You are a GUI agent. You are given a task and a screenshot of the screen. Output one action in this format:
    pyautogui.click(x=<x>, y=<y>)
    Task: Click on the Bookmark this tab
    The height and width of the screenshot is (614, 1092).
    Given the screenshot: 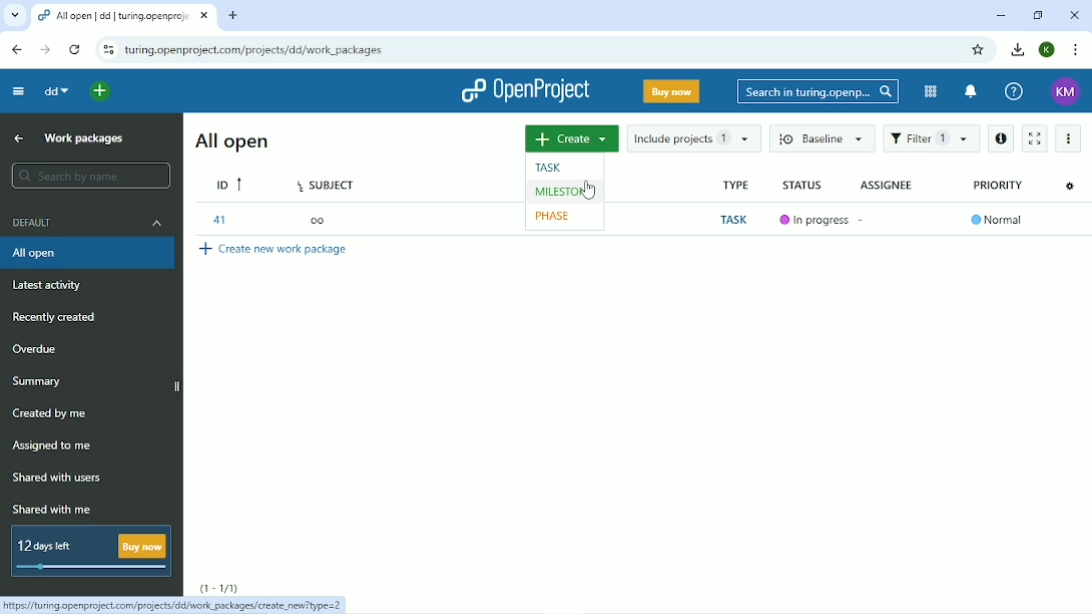 What is the action you would take?
    pyautogui.click(x=977, y=50)
    